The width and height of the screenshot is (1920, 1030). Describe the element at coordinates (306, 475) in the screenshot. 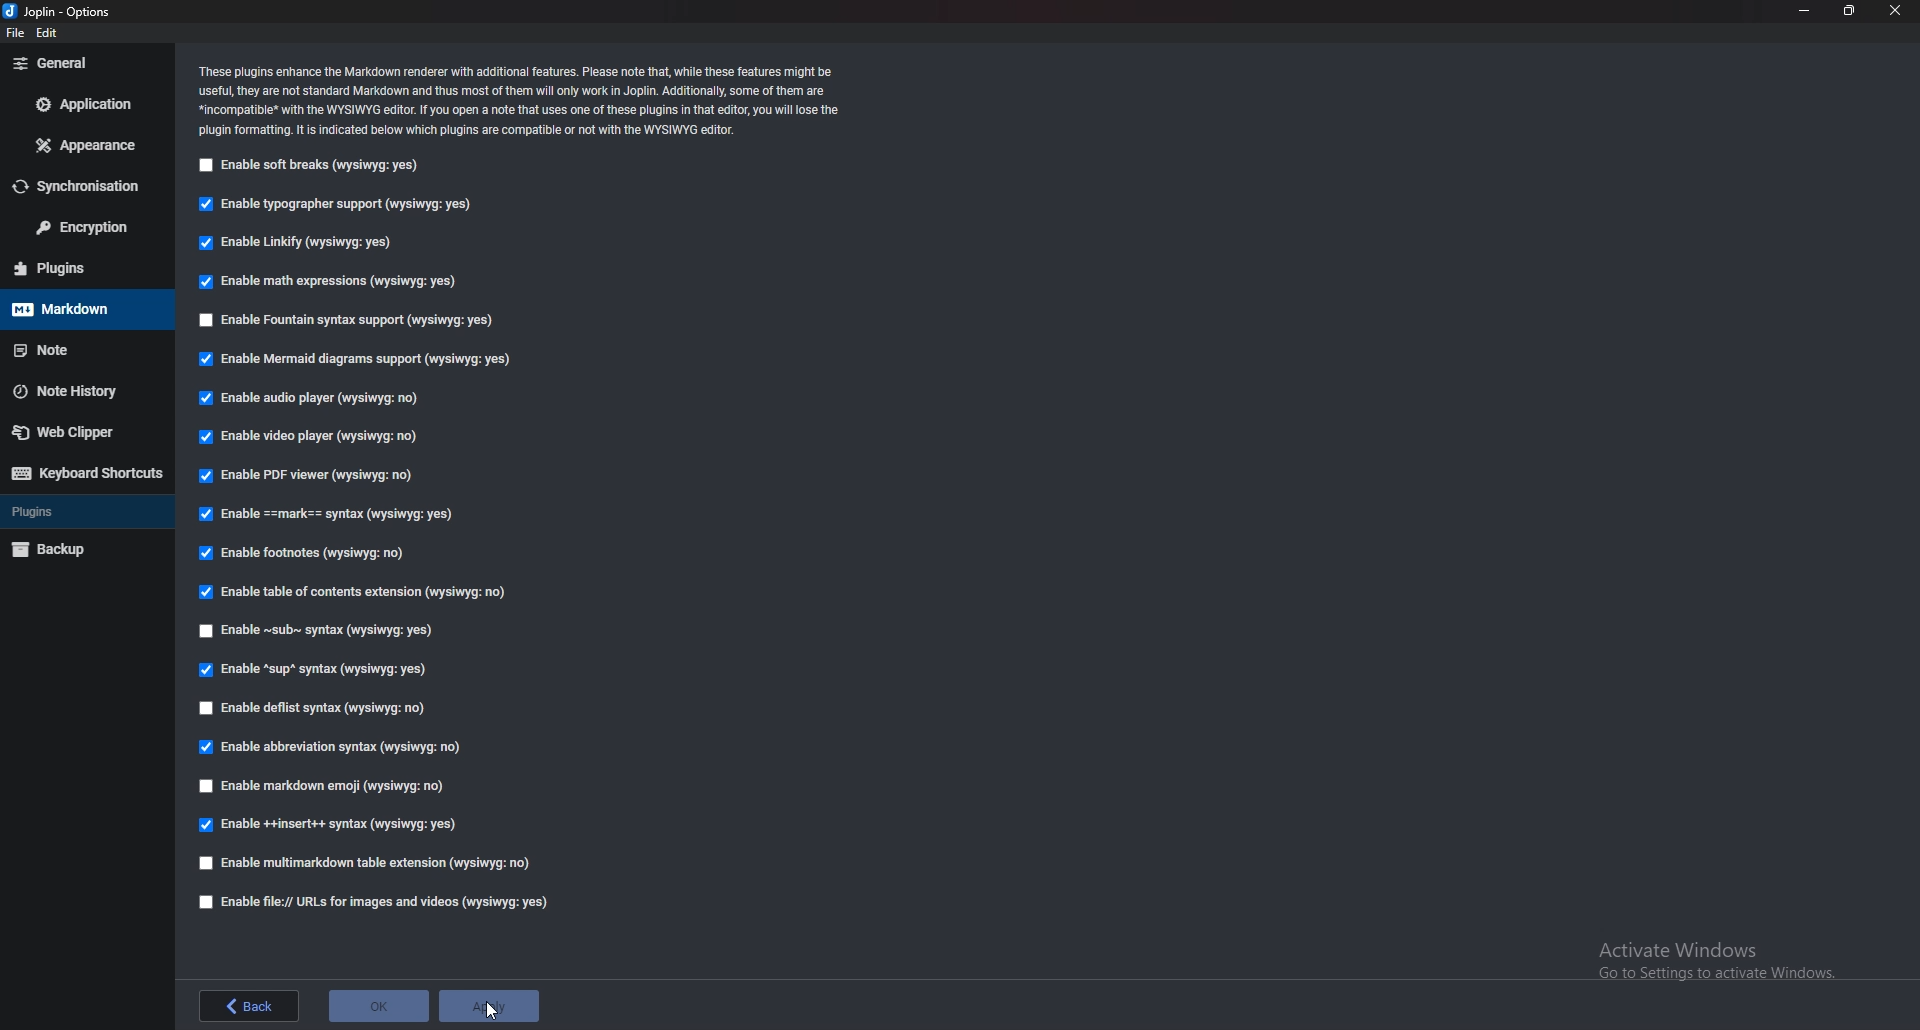

I see ` Enable pdf viewer` at that location.